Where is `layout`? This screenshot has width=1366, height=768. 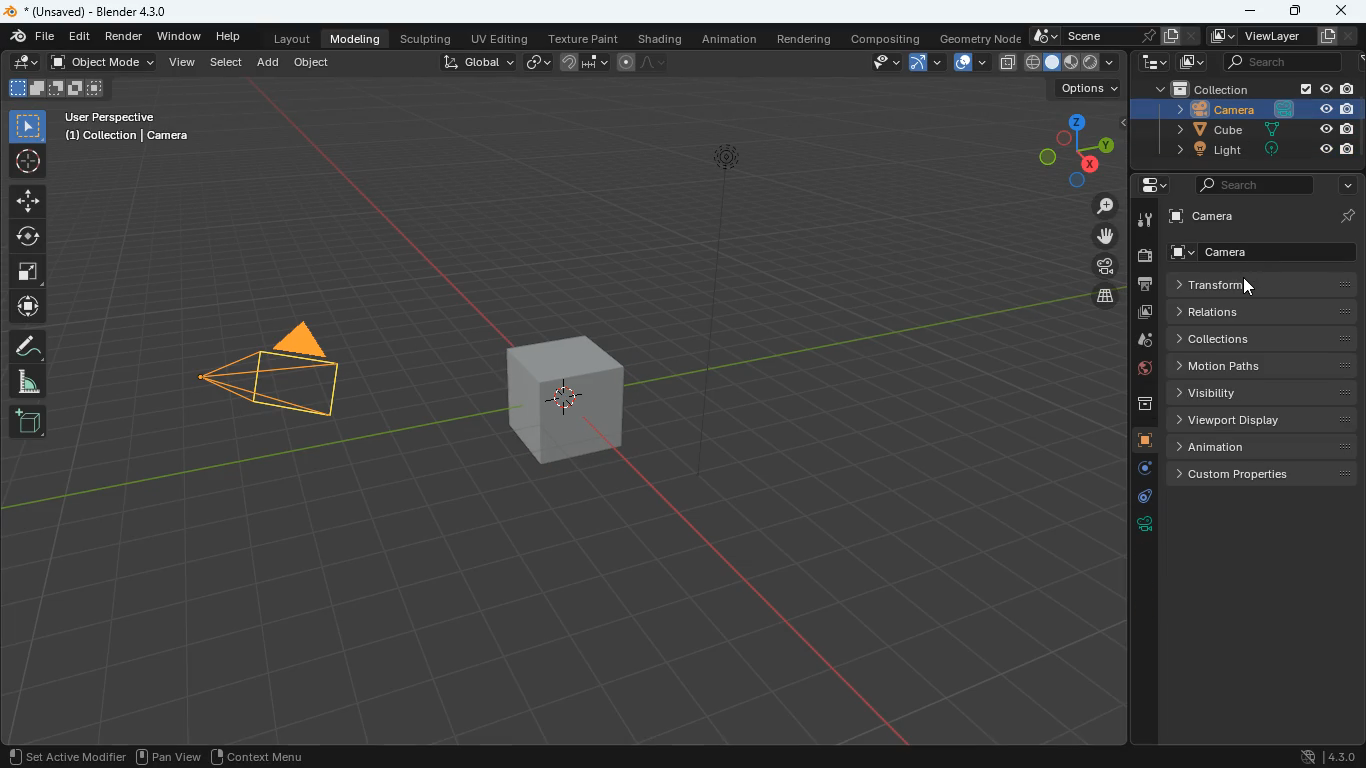
layout is located at coordinates (971, 62).